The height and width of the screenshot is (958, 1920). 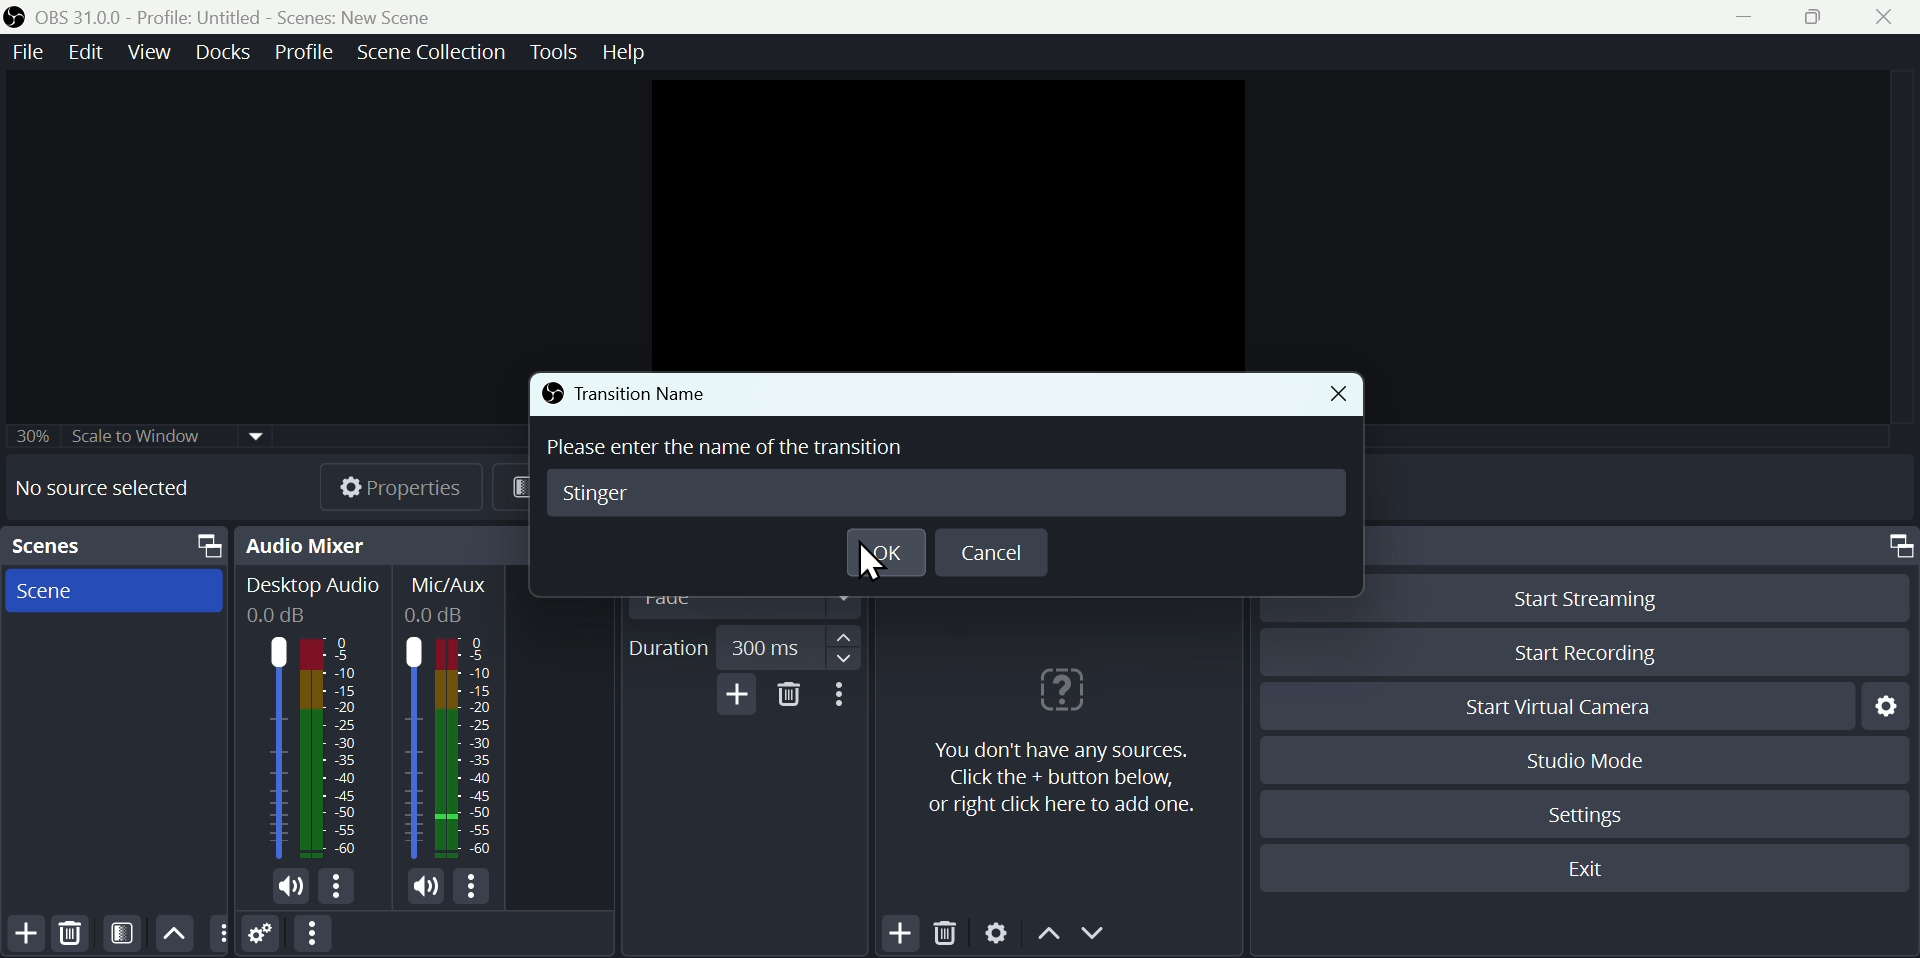 I want to click on OBS 31.0.0 - Profile: untitled scenes: new scene, so click(x=227, y=16).